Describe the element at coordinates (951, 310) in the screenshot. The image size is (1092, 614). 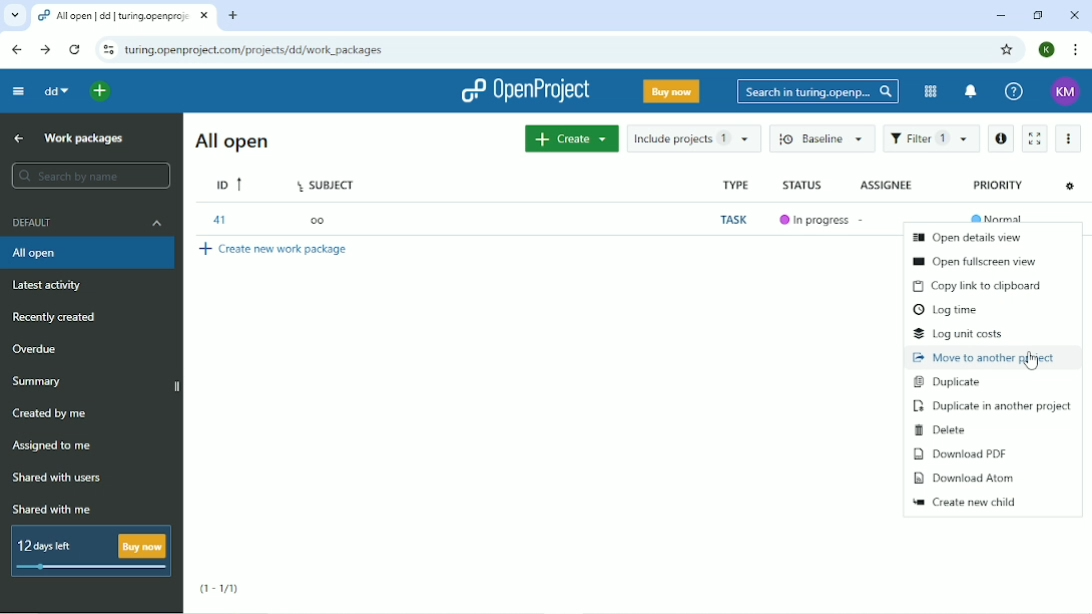
I see `Log time` at that location.